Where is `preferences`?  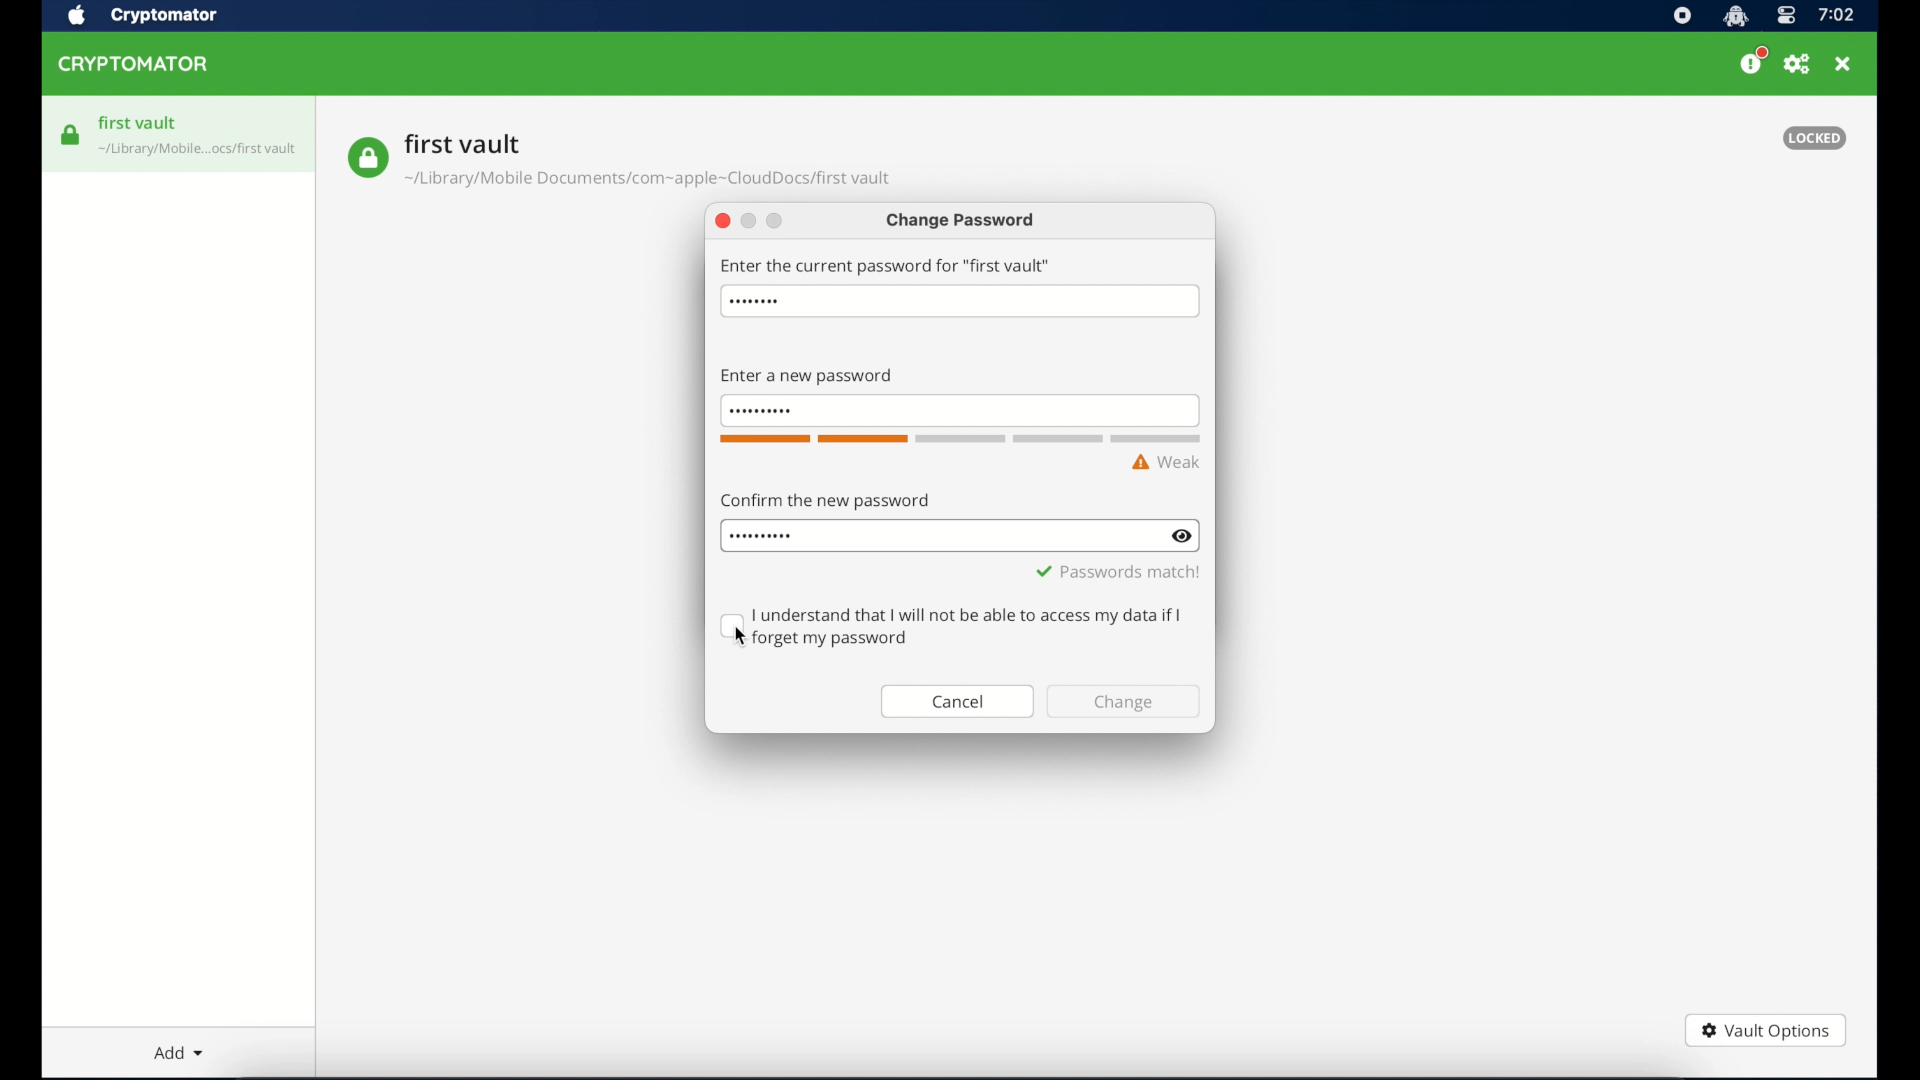
preferences is located at coordinates (1797, 65).